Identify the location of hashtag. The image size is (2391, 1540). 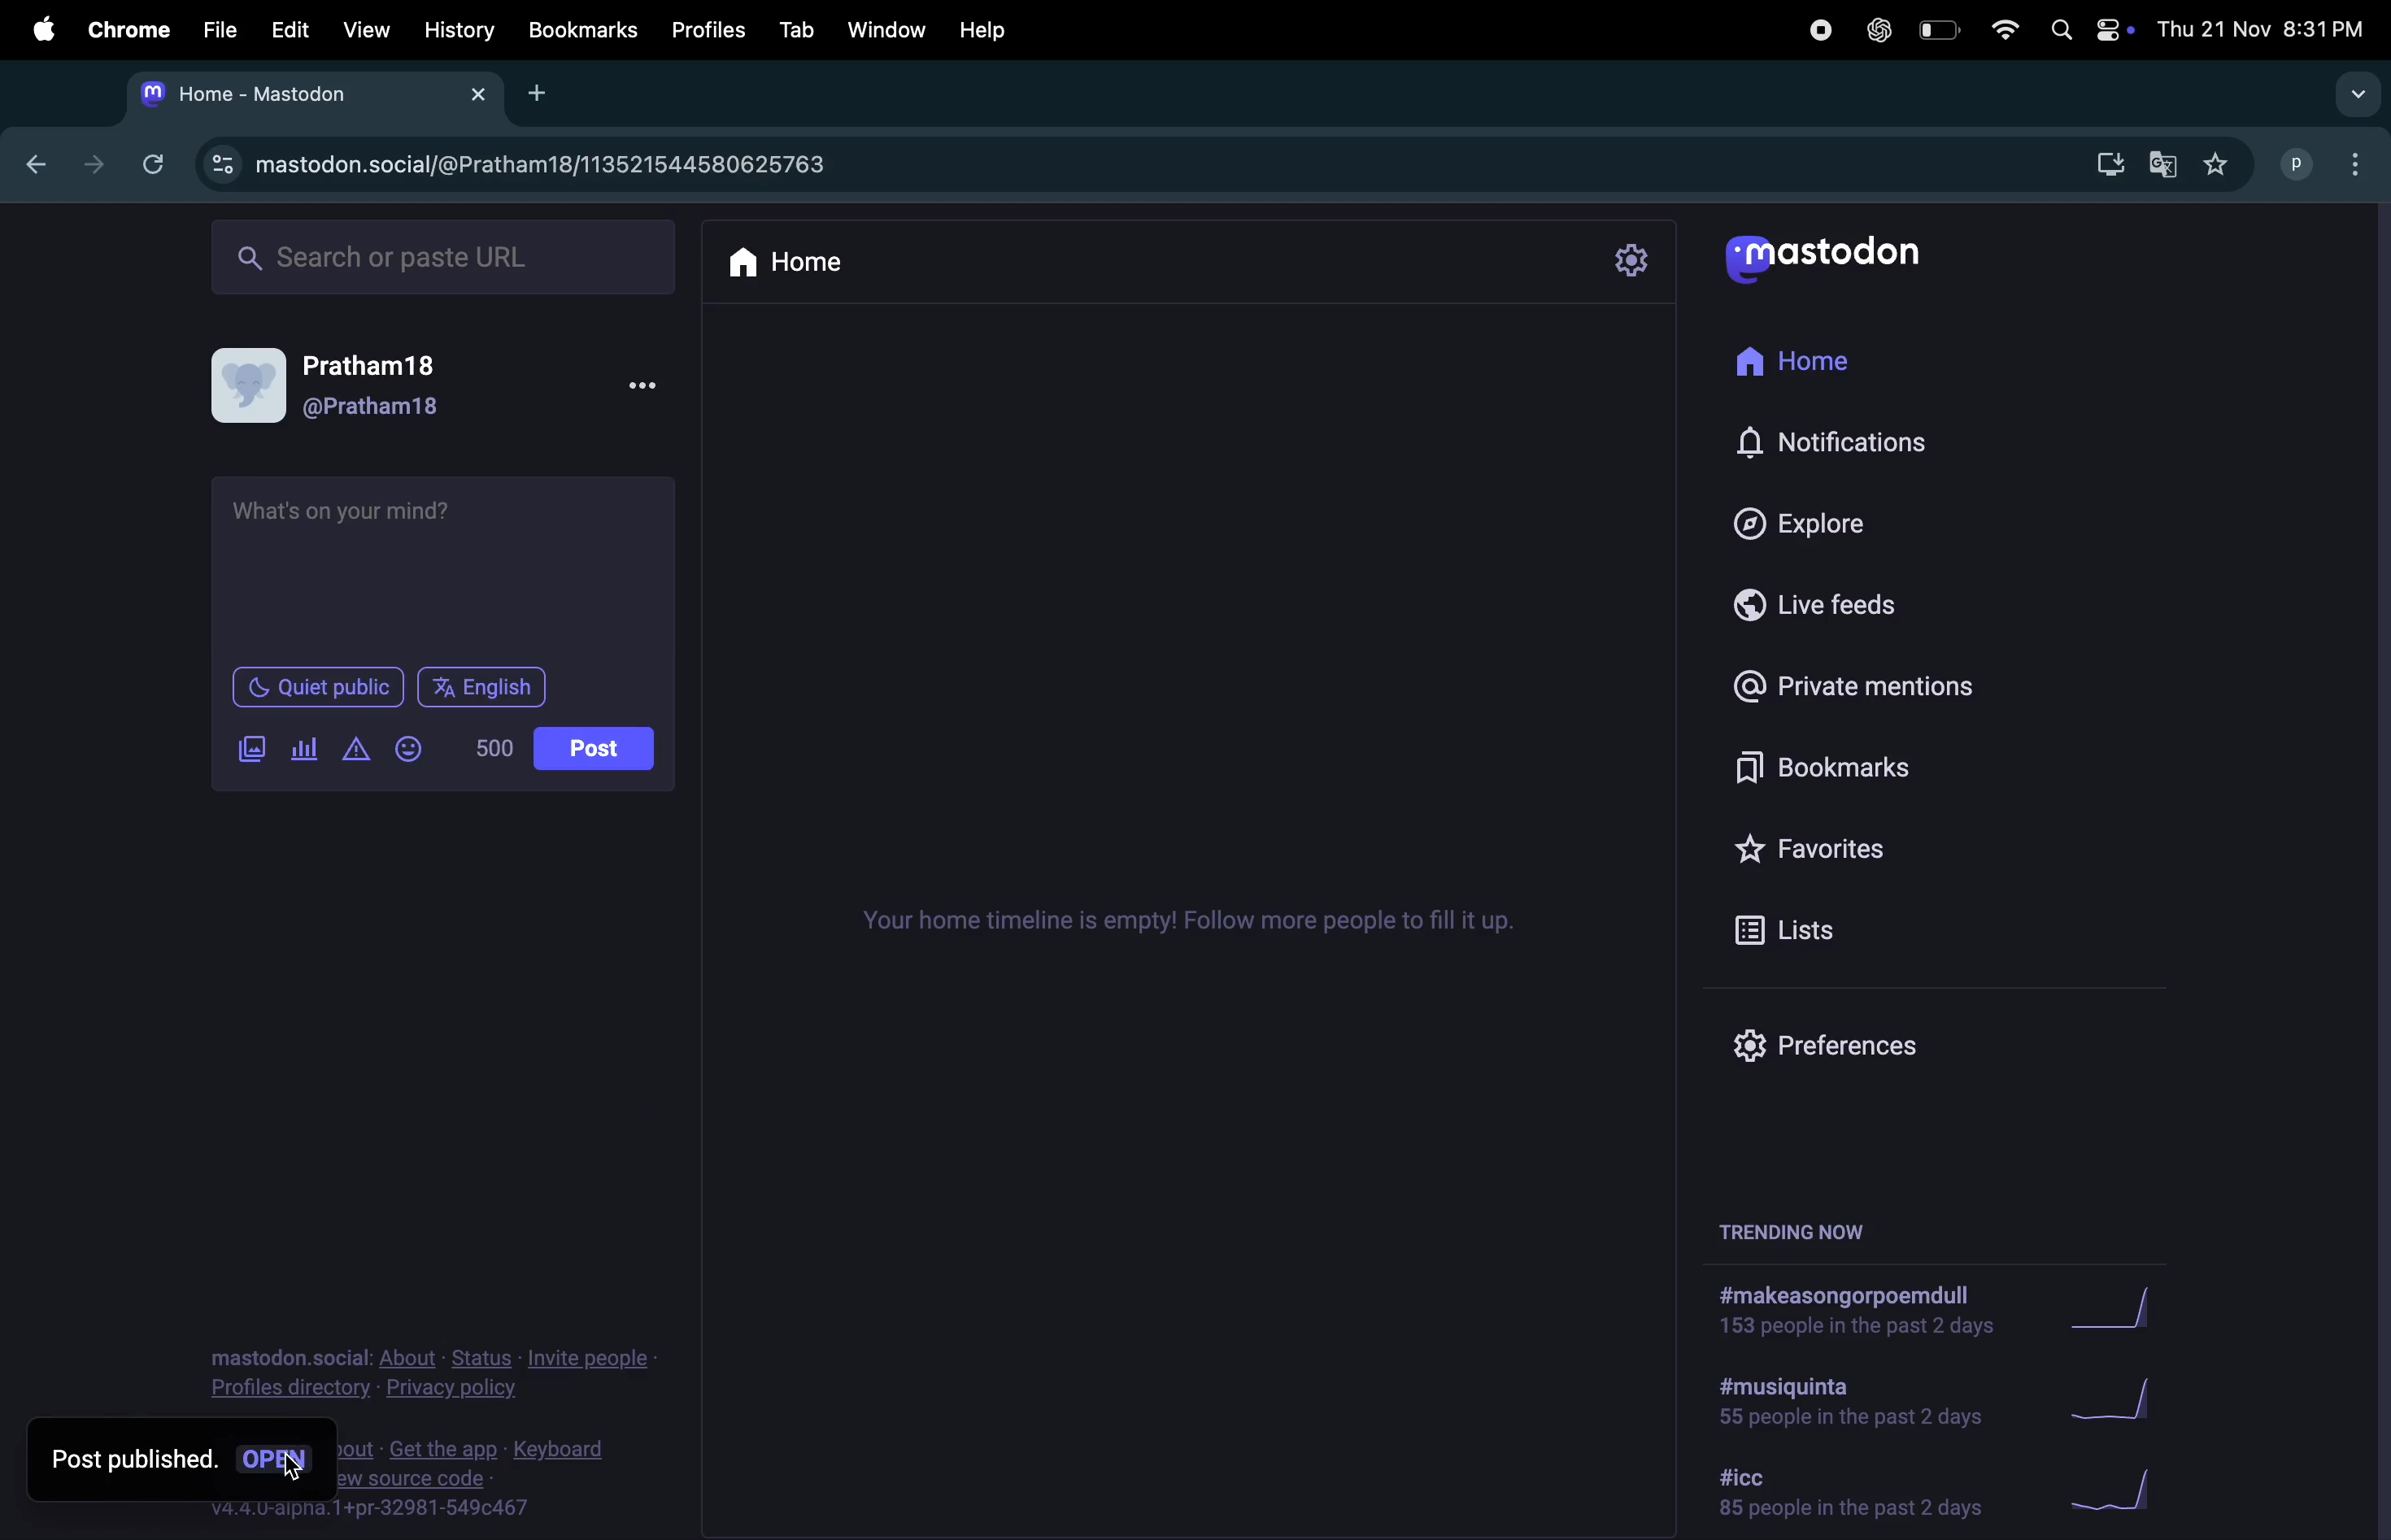
(1852, 1306).